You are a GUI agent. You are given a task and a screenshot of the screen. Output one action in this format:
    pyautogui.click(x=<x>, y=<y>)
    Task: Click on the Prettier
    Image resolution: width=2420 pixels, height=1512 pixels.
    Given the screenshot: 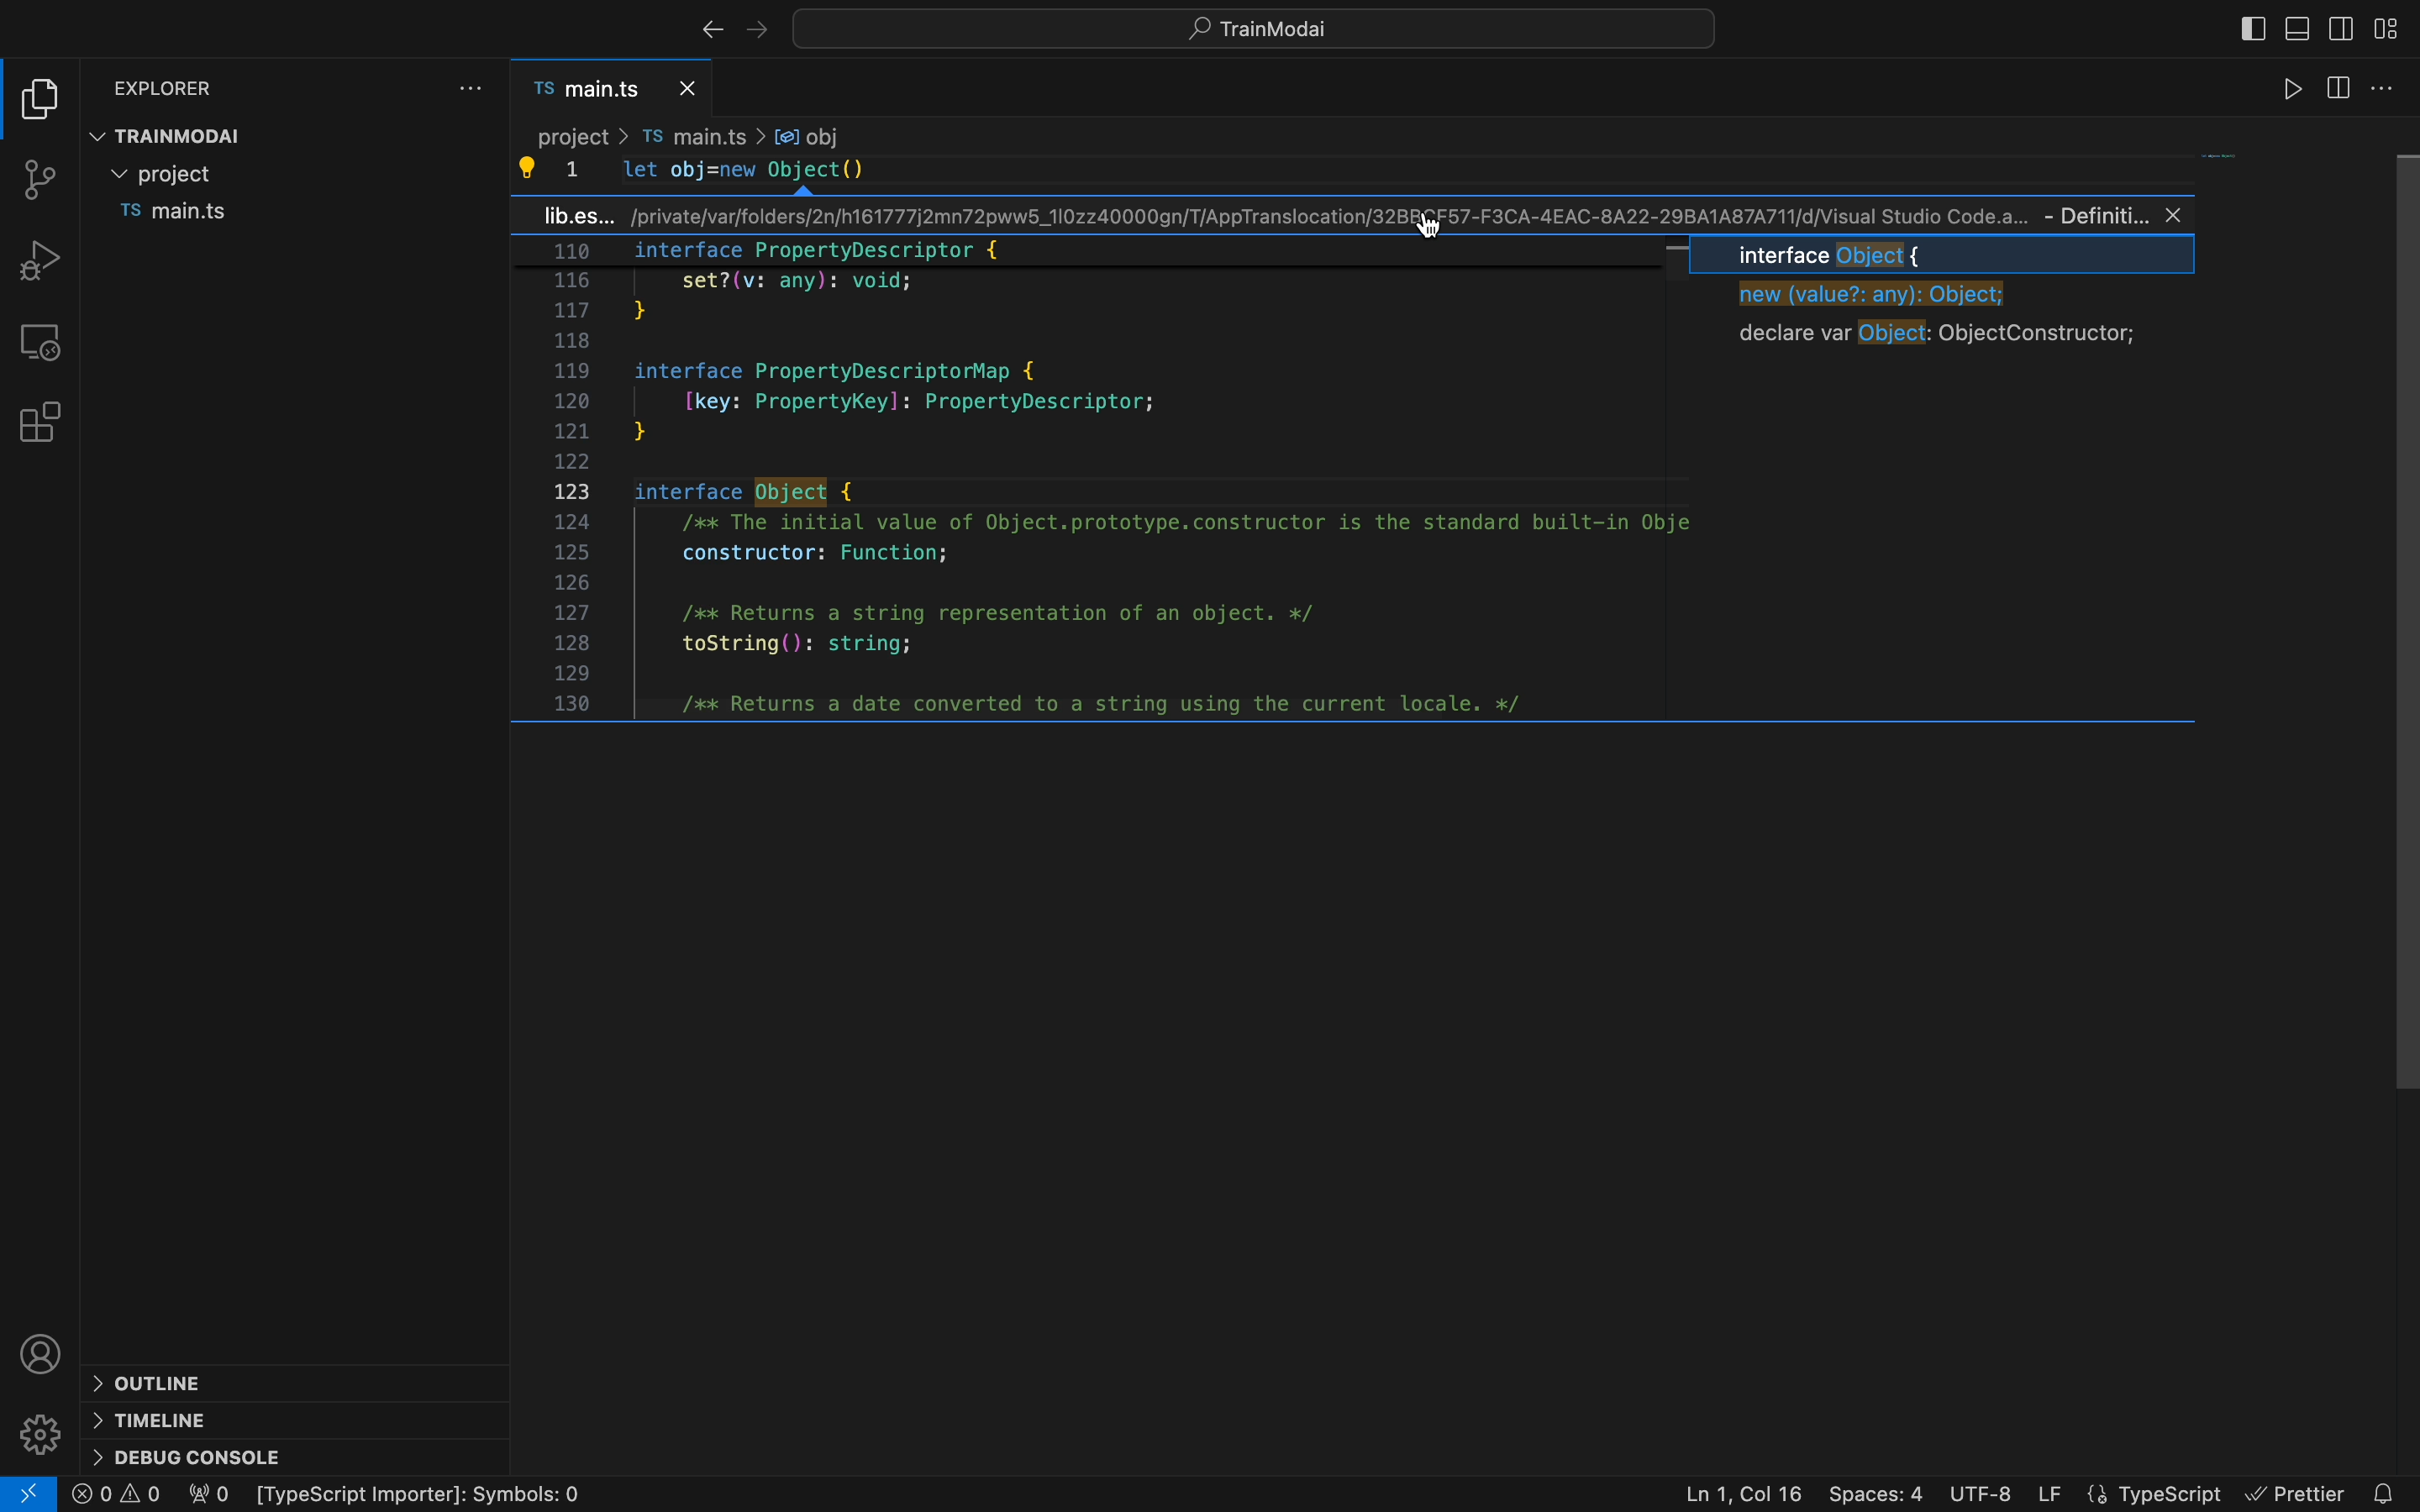 What is the action you would take?
    pyautogui.click(x=2299, y=1489)
    